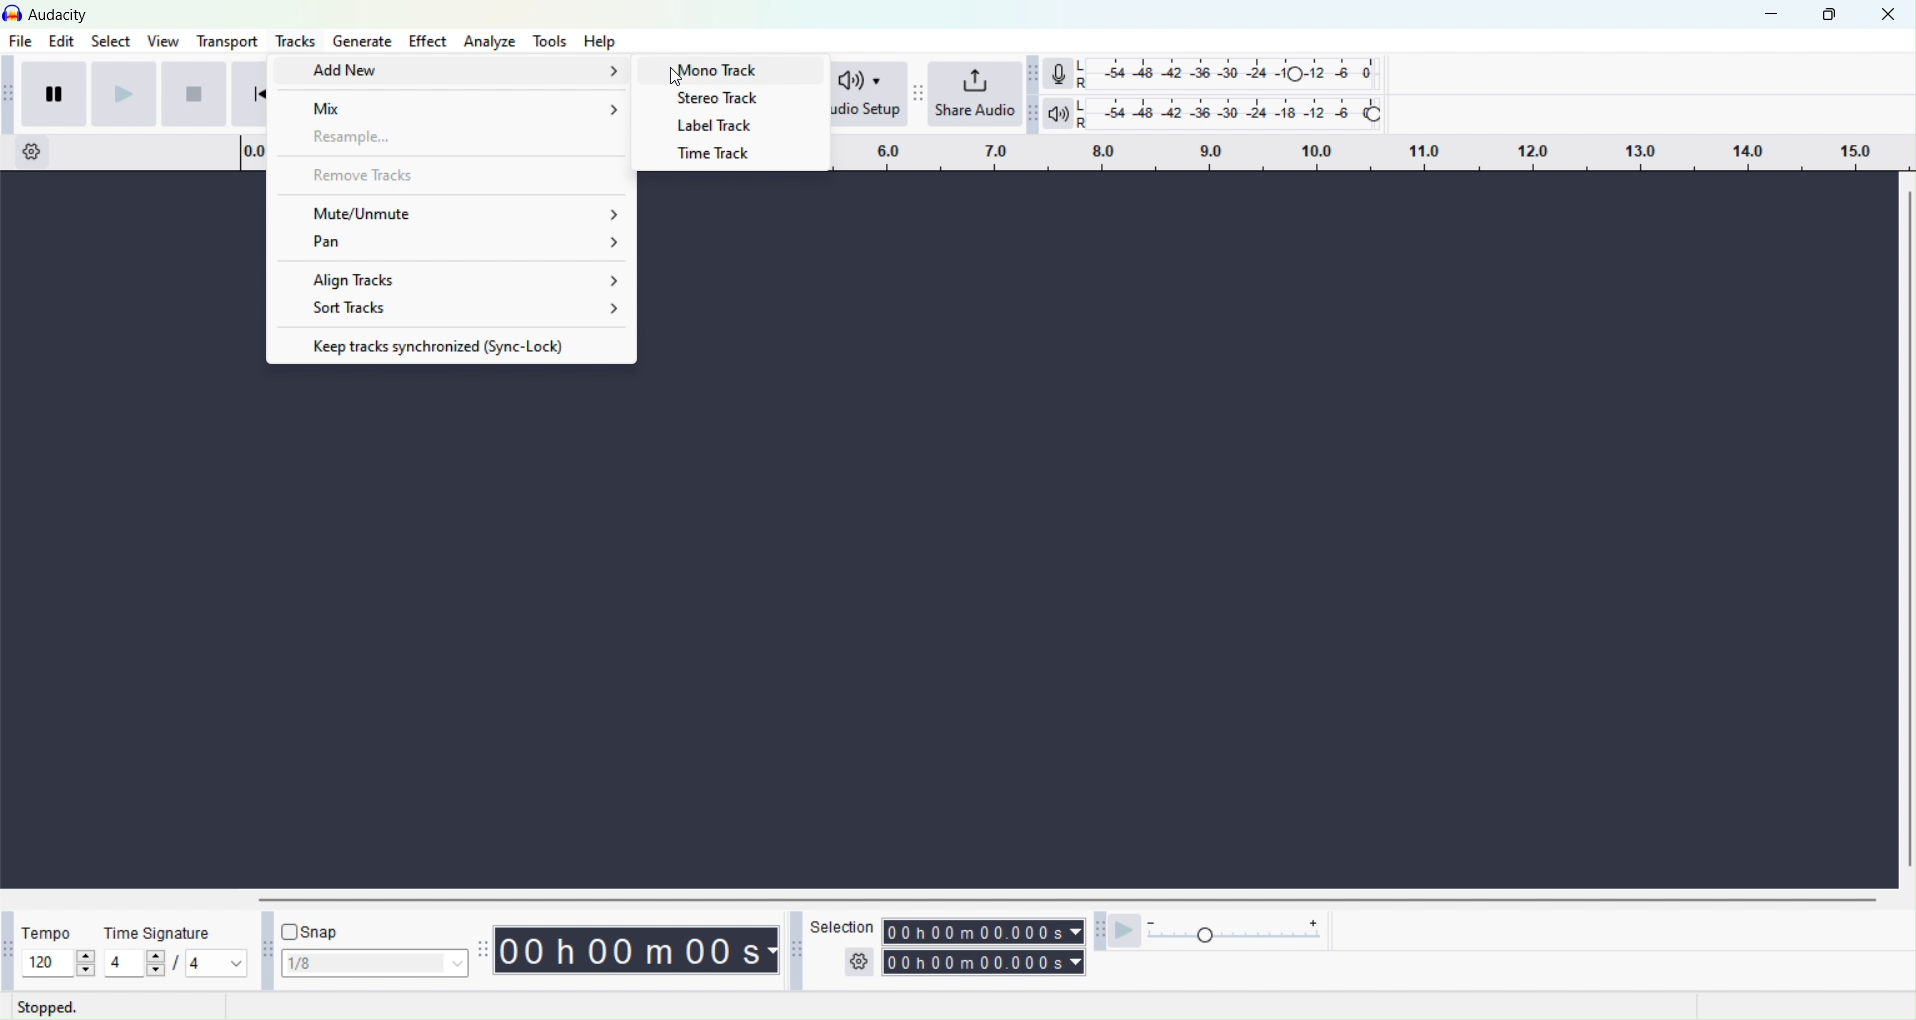 The height and width of the screenshot is (1020, 1916). Describe the element at coordinates (726, 98) in the screenshot. I see `Stereo track` at that location.